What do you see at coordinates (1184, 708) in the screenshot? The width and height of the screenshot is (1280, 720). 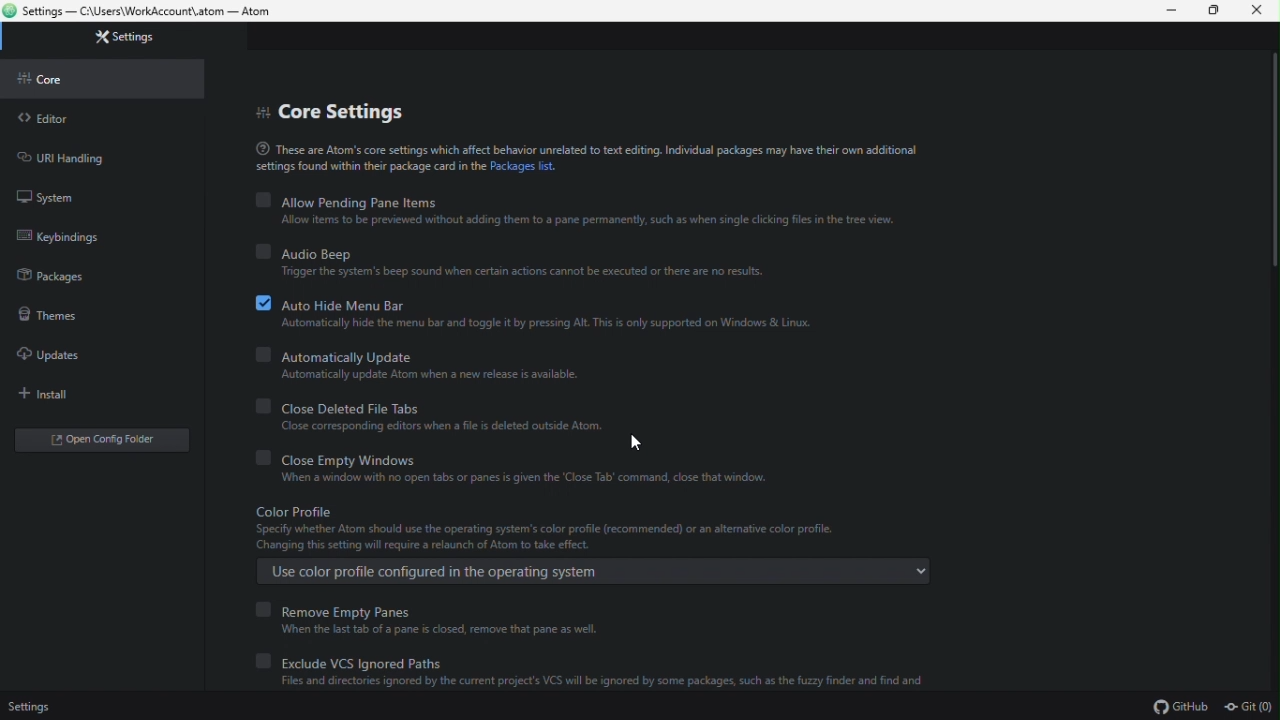 I see `github` at bounding box center [1184, 708].